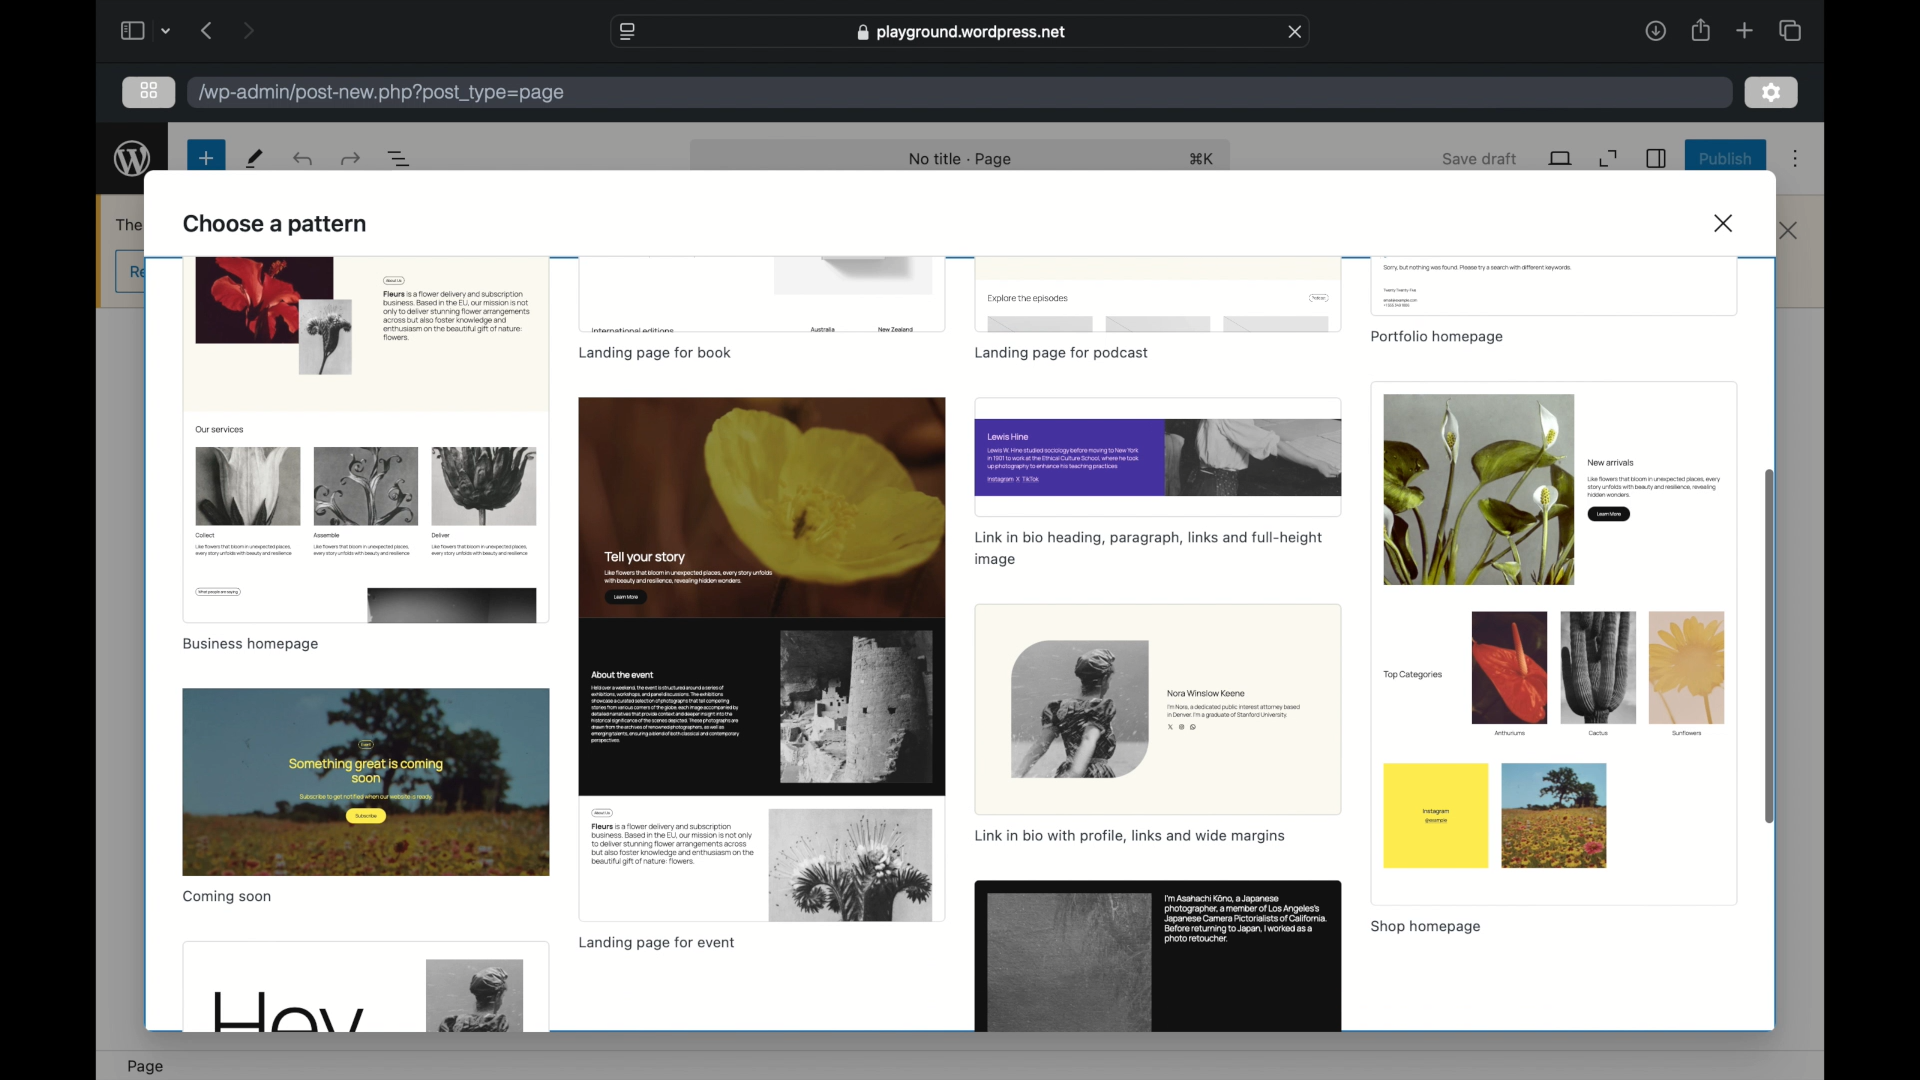  I want to click on tools, so click(256, 158).